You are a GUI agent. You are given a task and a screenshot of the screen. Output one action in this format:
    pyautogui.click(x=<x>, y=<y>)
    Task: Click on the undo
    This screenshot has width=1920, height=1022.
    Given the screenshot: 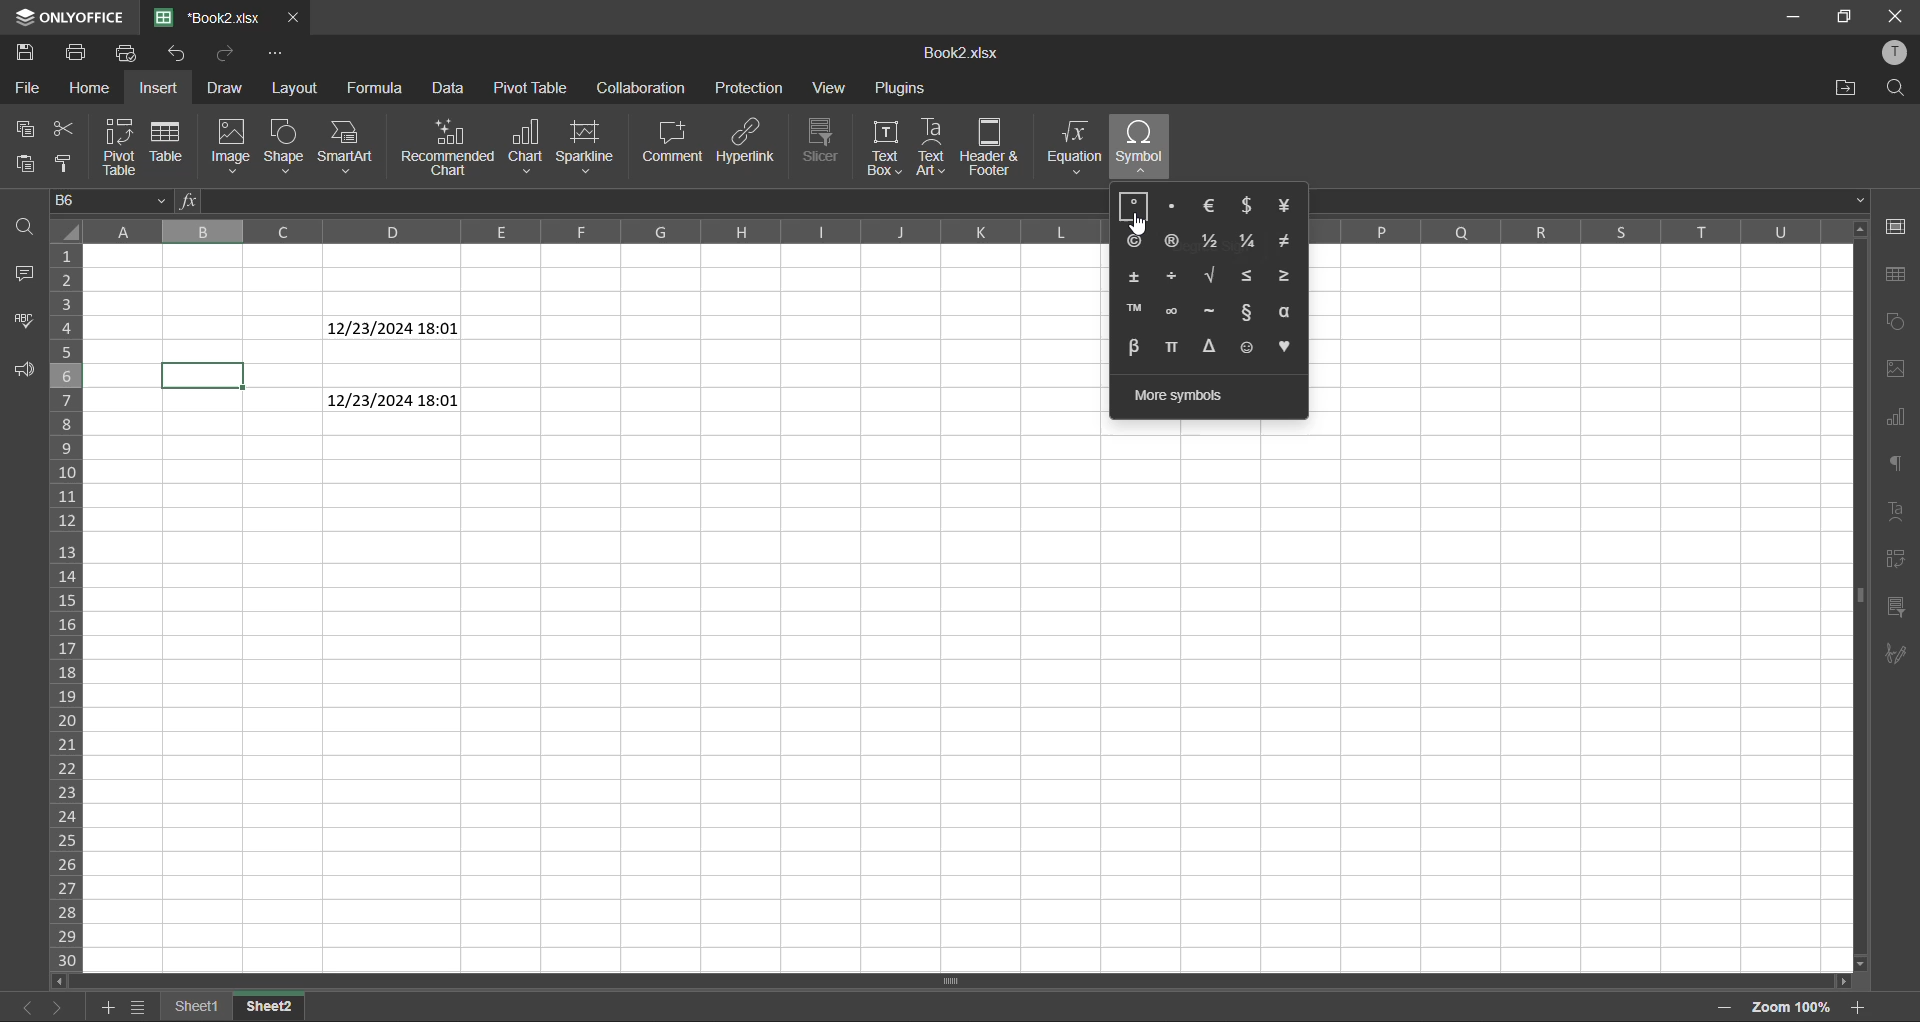 What is the action you would take?
    pyautogui.click(x=225, y=55)
    